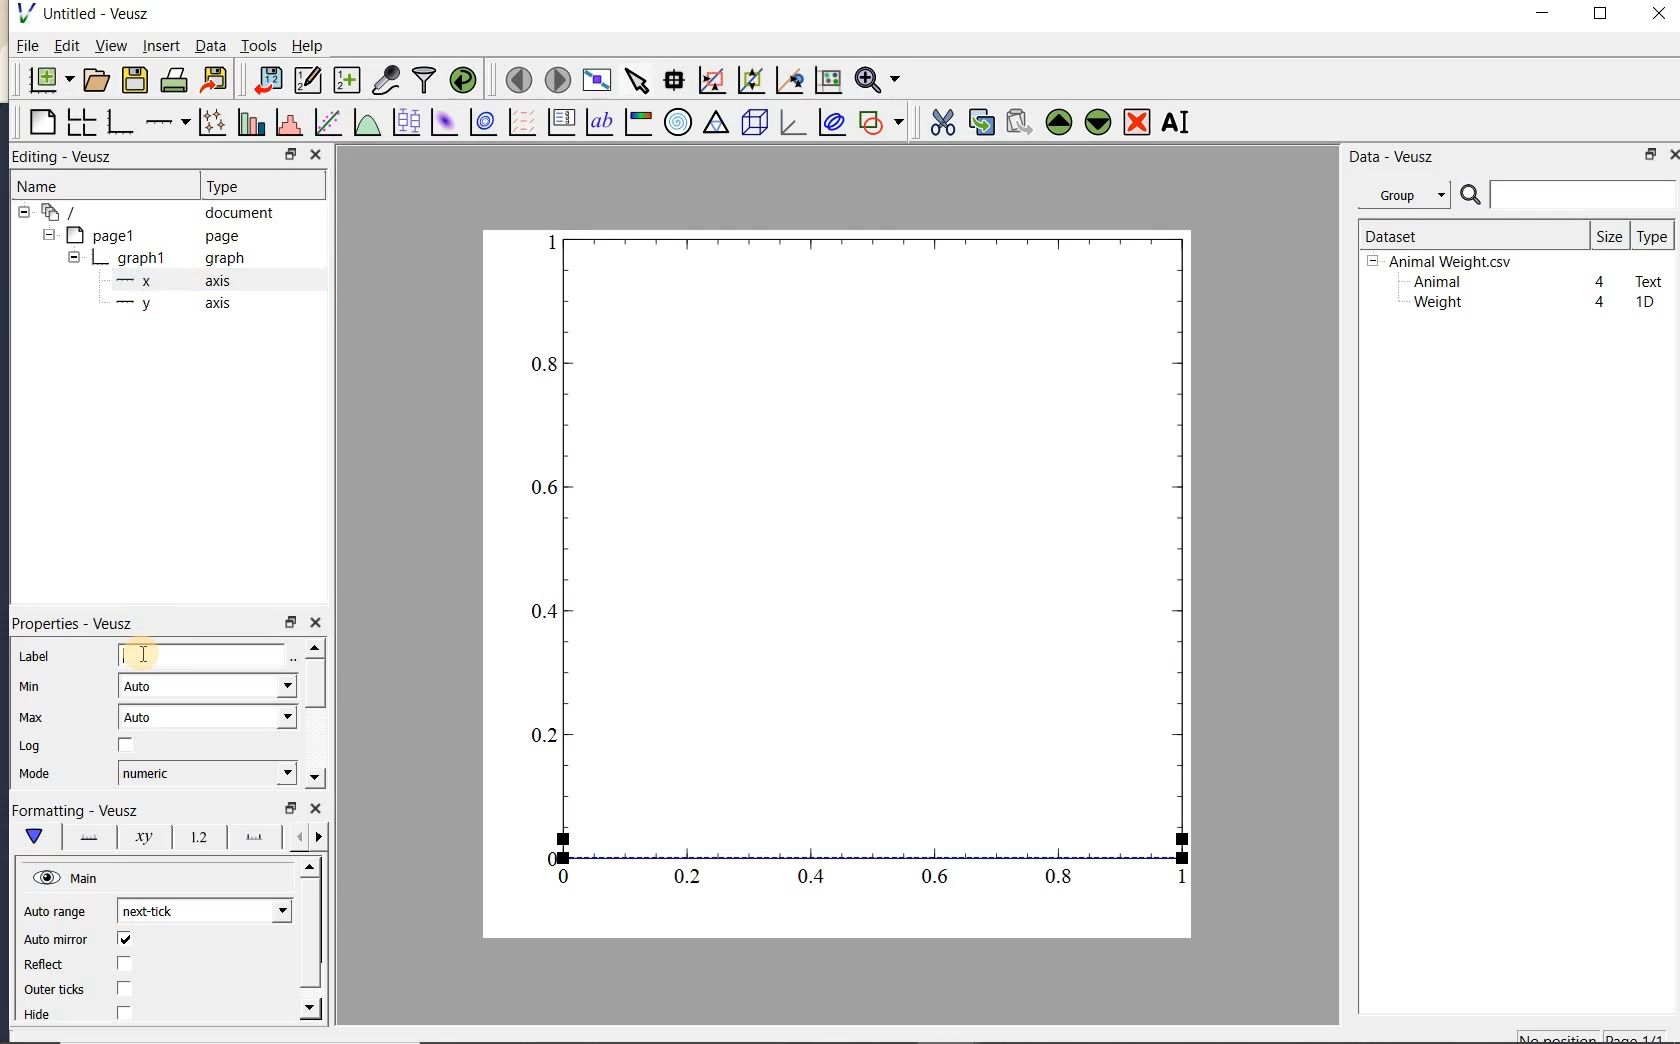 The width and height of the screenshot is (1680, 1044). What do you see at coordinates (1098, 122) in the screenshot?
I see `move the selected widget down` at bounding box center [1098, 122].